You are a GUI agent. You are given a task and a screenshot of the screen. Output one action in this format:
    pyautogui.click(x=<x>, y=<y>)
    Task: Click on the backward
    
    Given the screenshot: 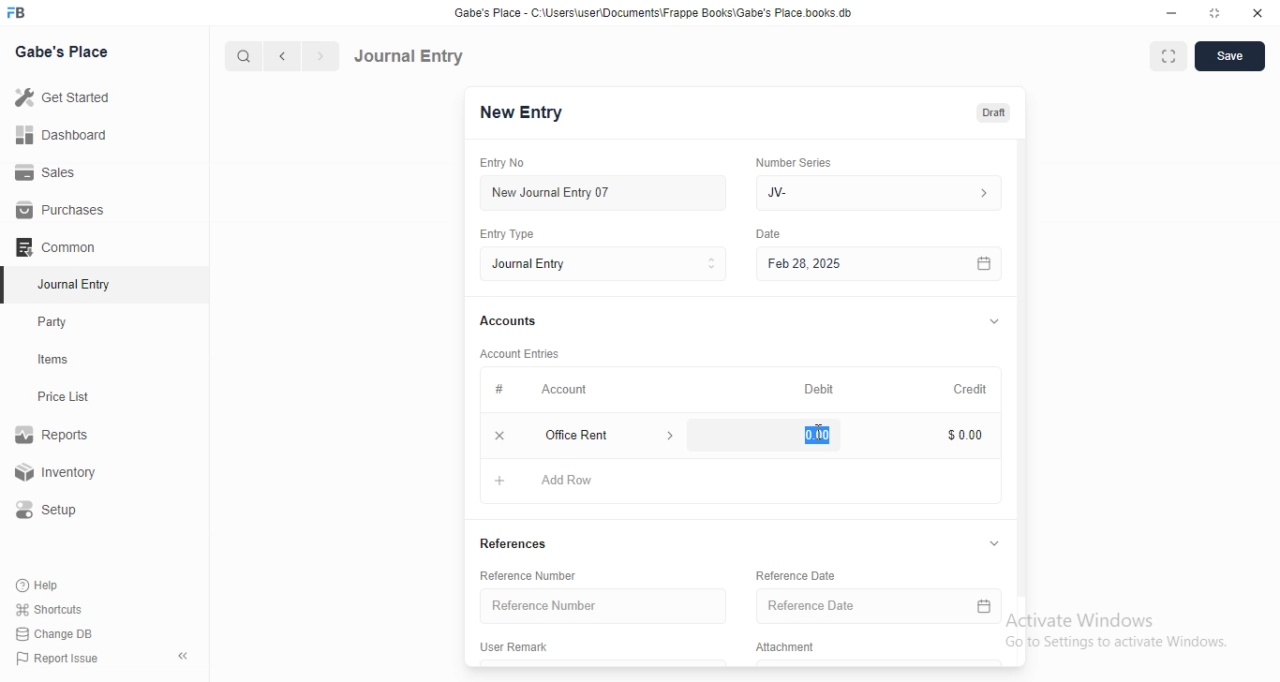 What is the action you would take?
    pyautogui.click(x=281, y=56)
    